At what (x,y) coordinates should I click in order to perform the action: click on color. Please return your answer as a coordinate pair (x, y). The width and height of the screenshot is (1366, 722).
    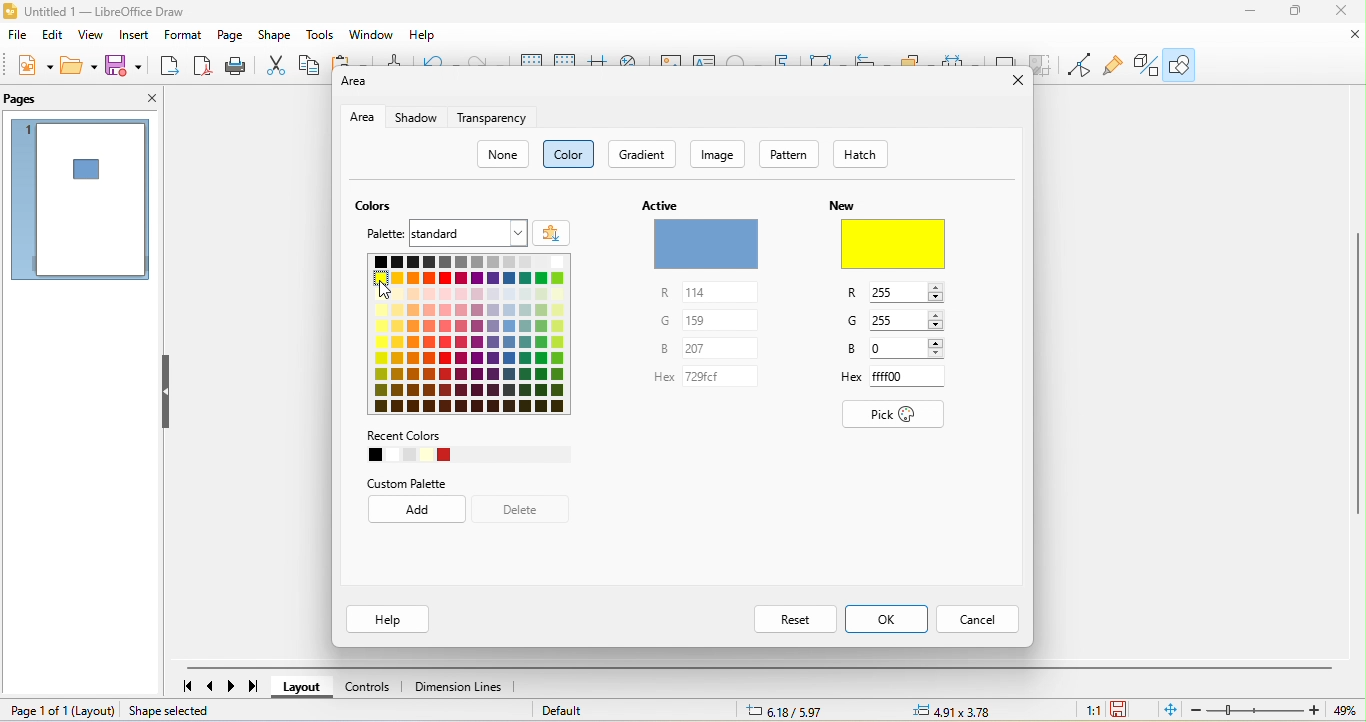
    Looking at the image, I should click on (573, 154).